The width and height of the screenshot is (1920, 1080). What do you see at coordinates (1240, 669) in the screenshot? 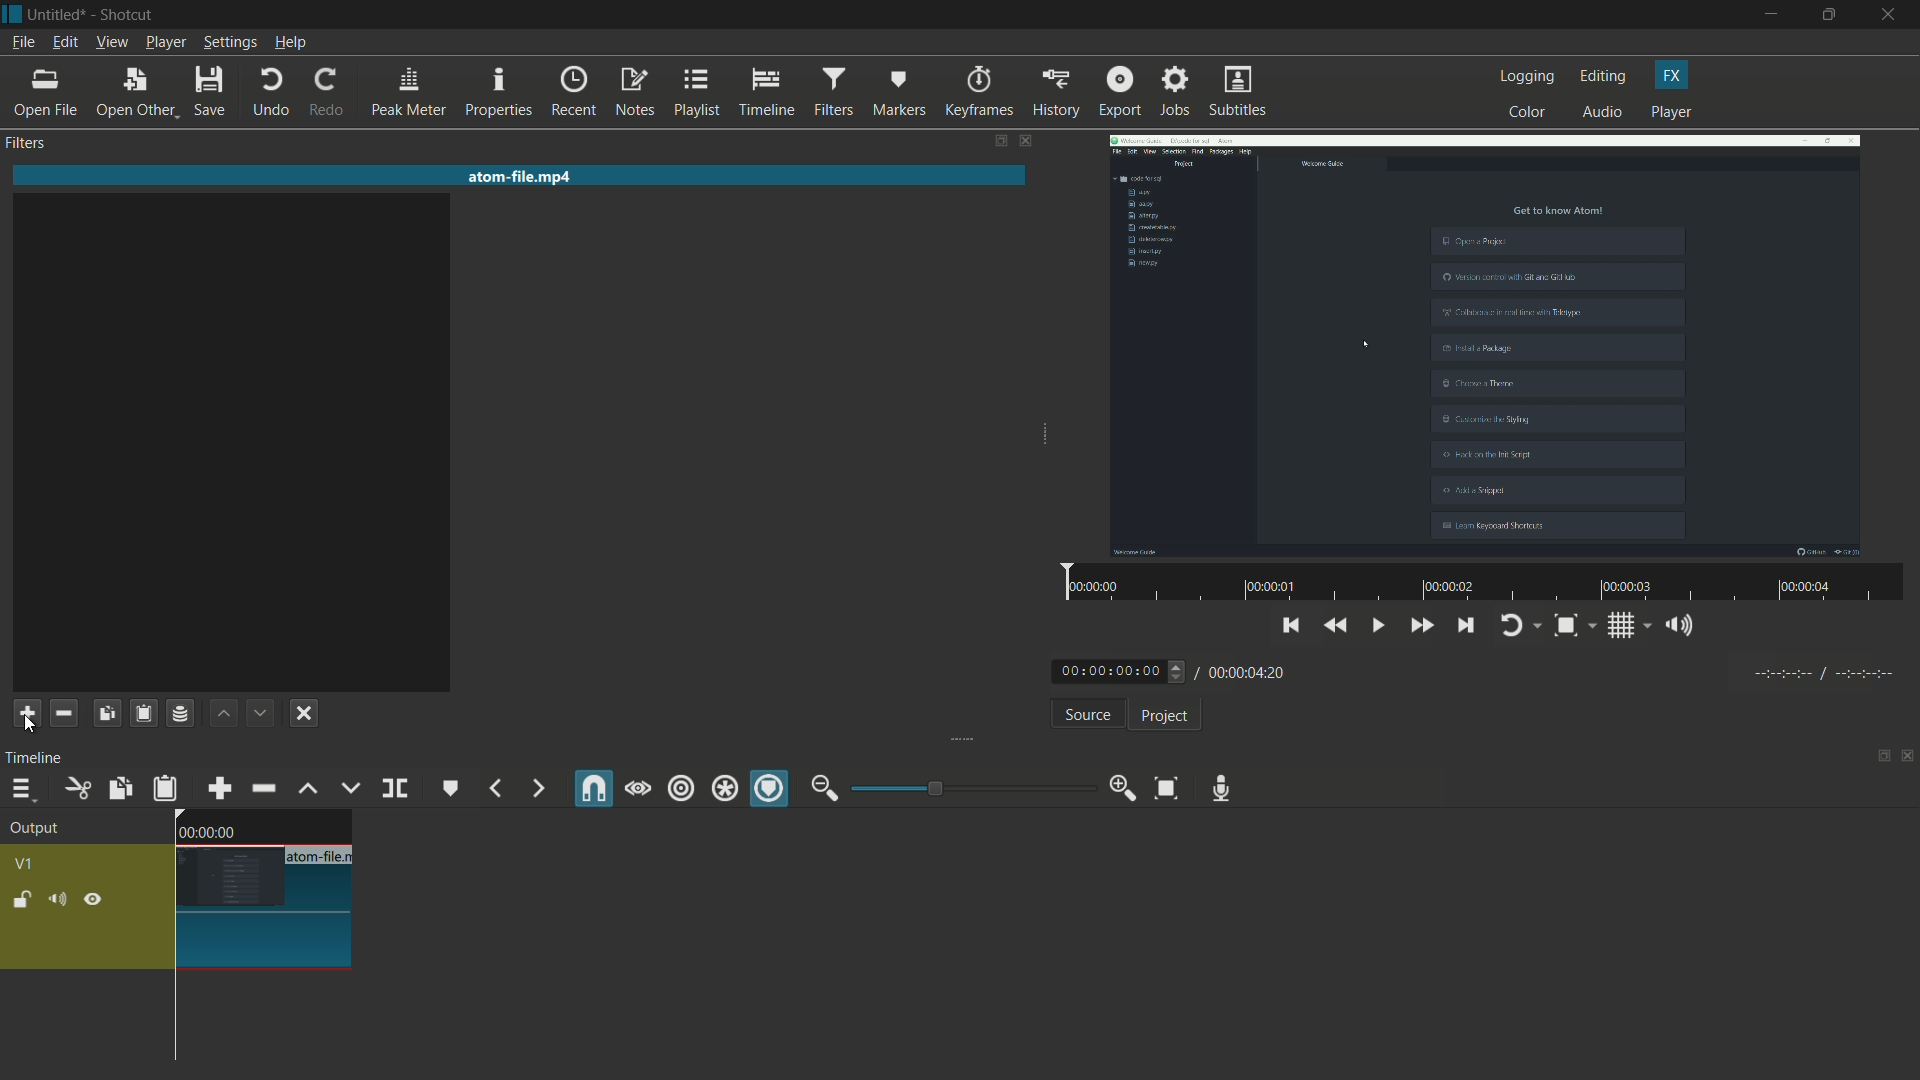
I see `/ 00:00:04:20 (total time)` at bounding box center [1240, 669].